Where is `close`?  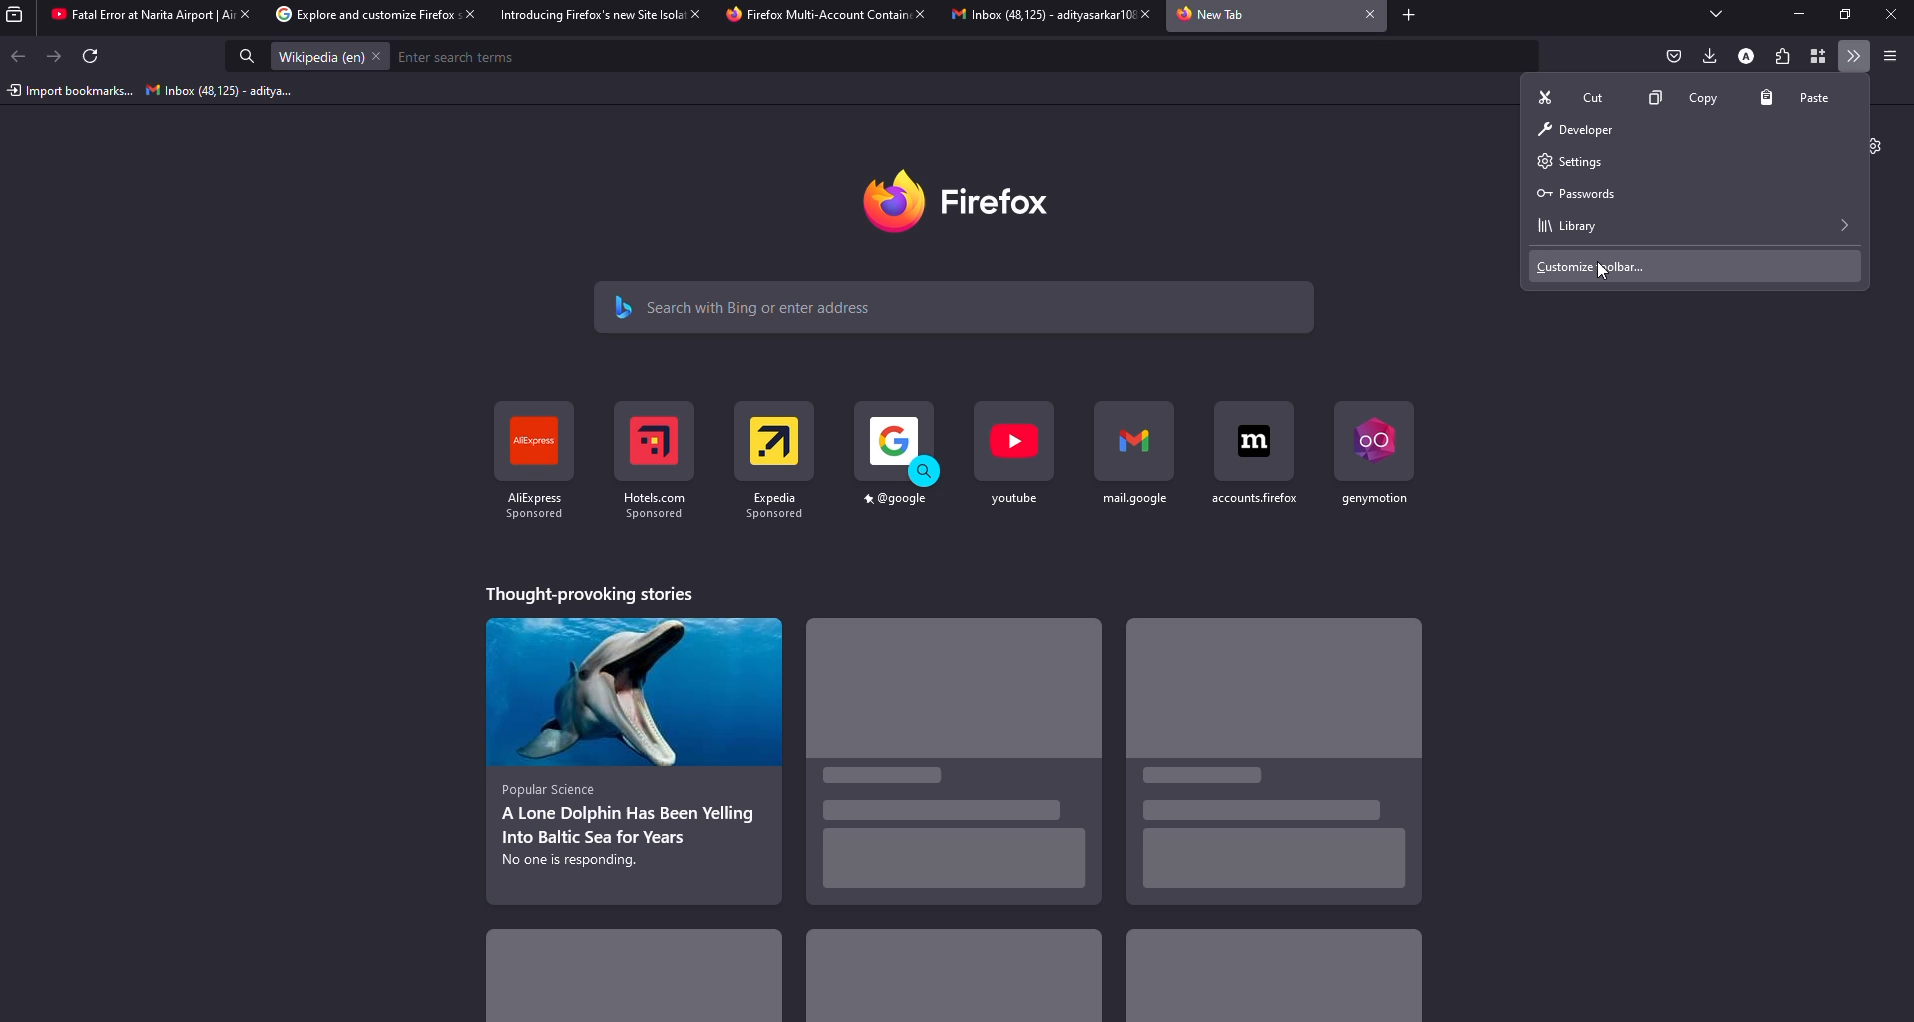 close is located at coordinates (1139, 14).